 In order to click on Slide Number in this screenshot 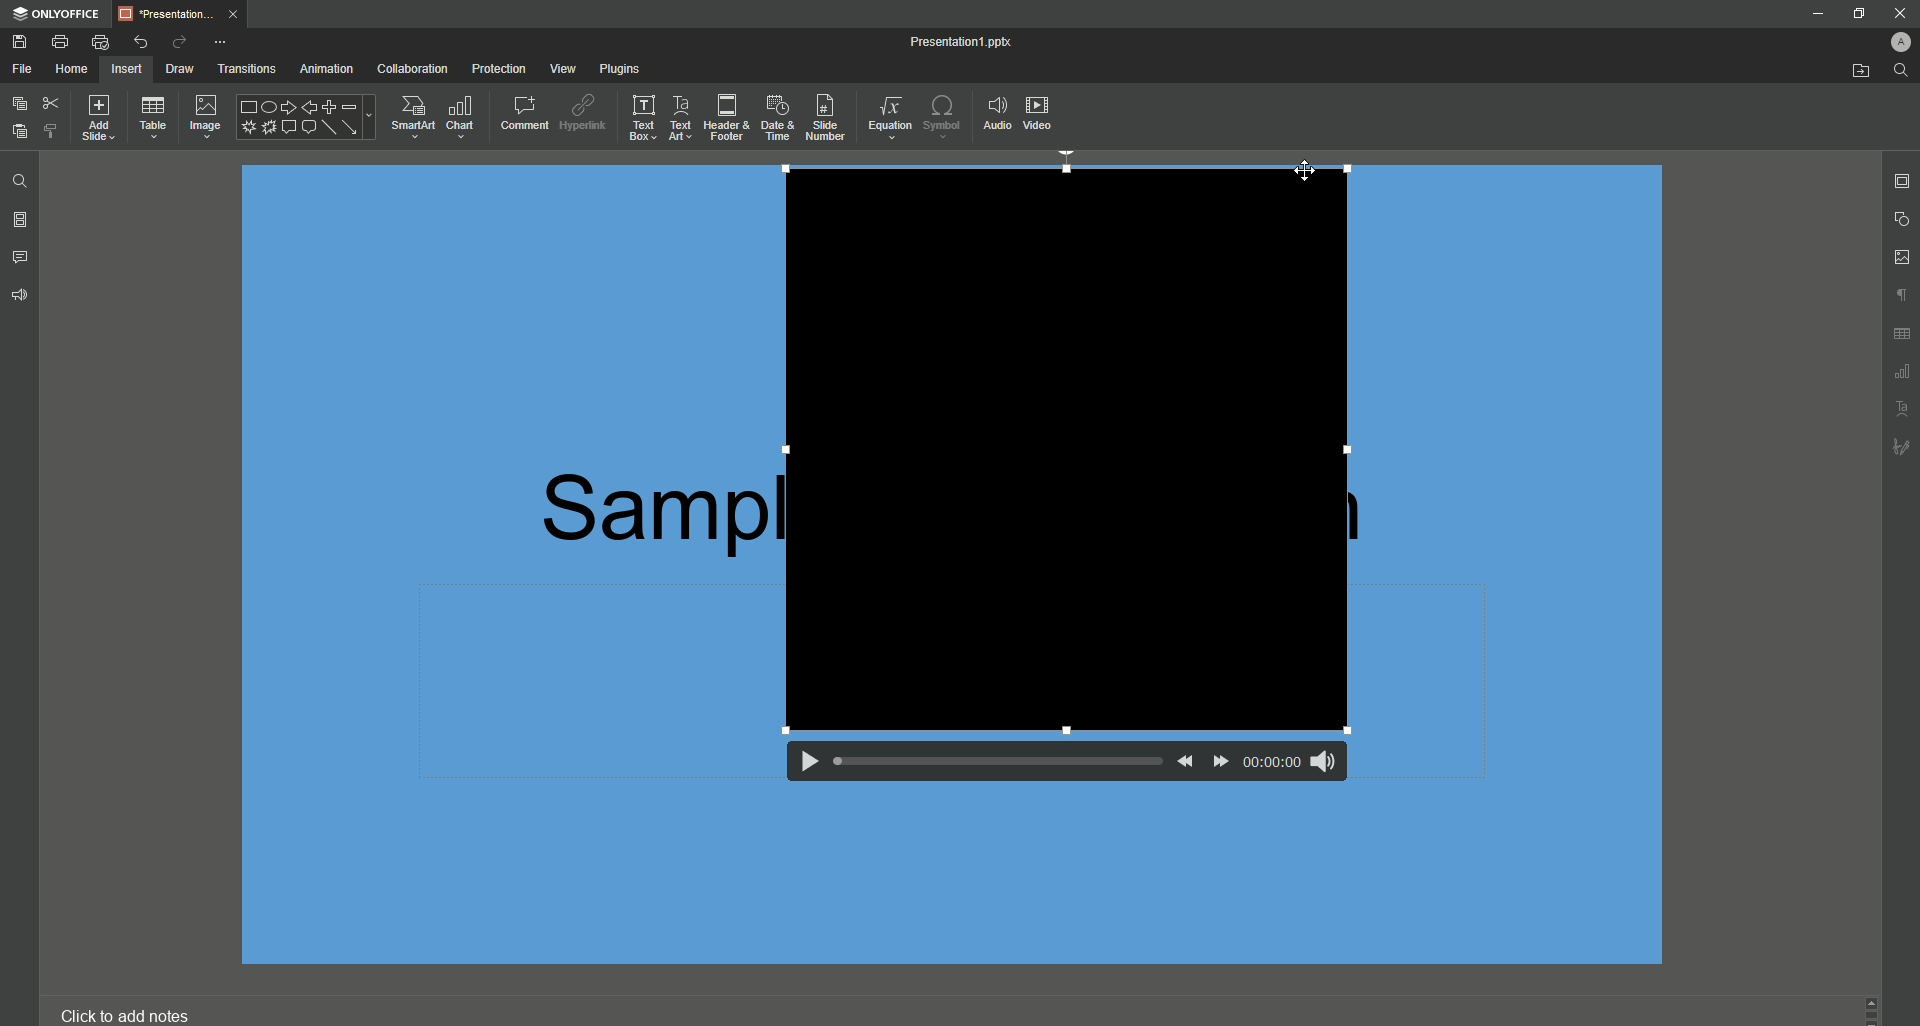, I will do `click(829, 119)`.